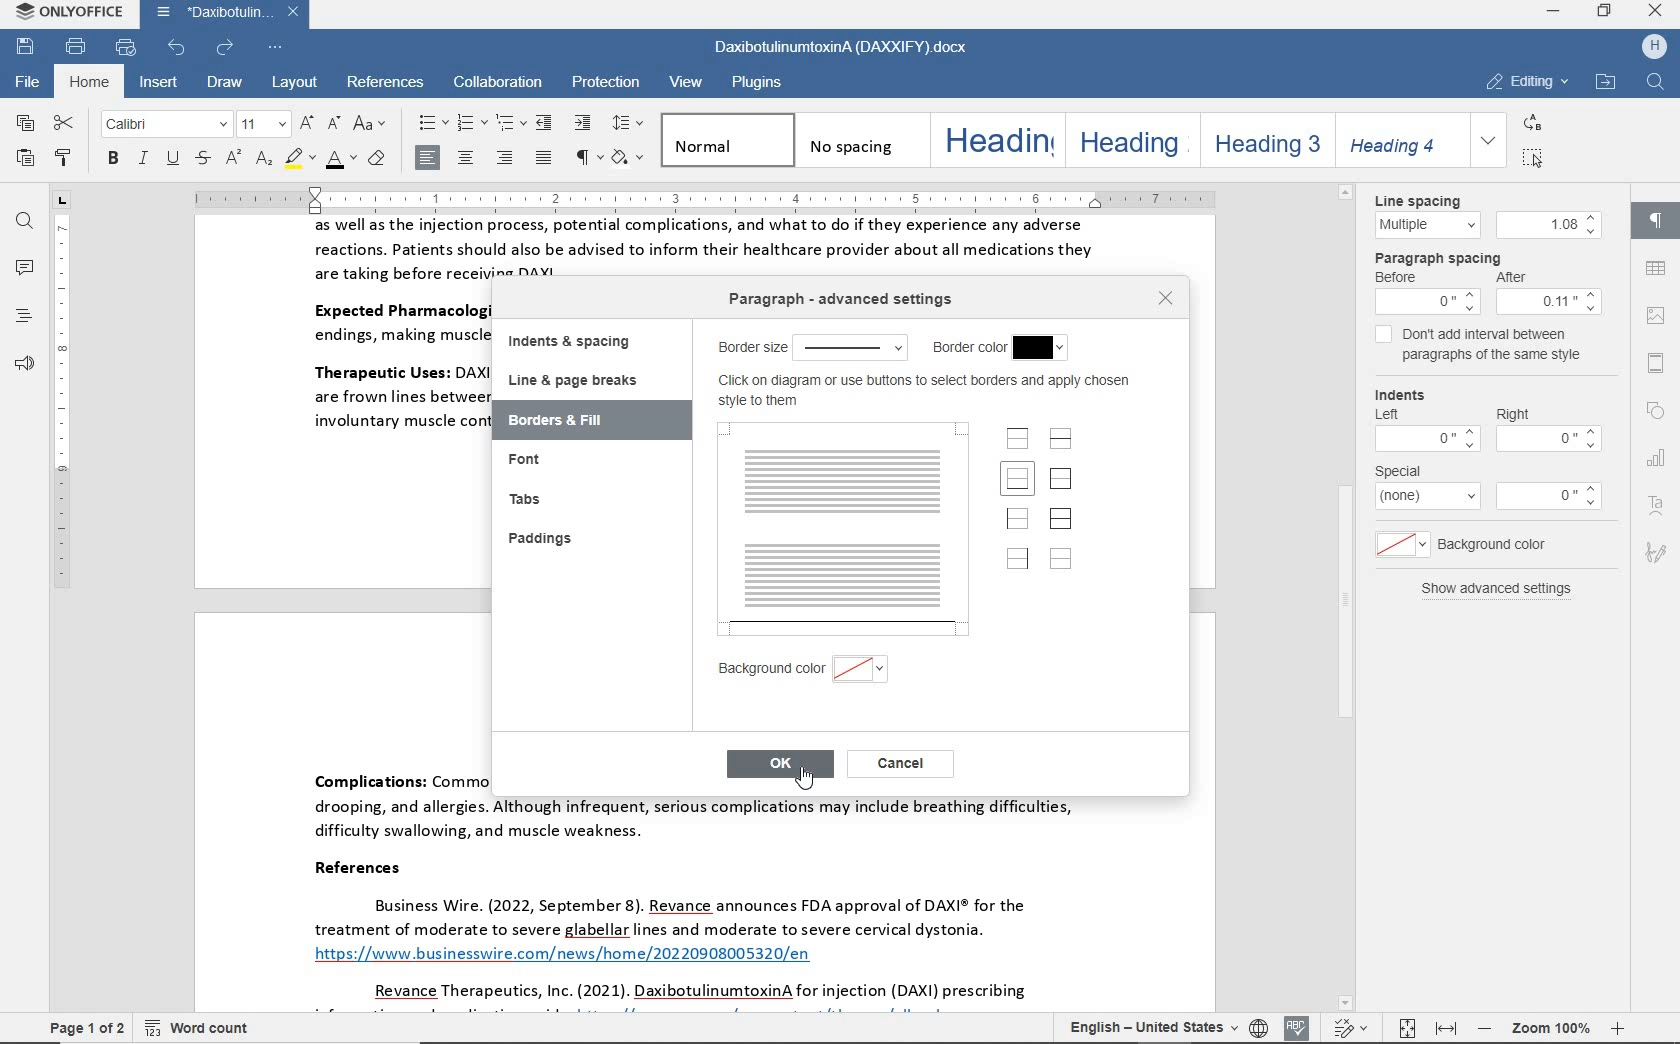 The image size is (1680, 1044). I want to click on font, so click(164, 125).